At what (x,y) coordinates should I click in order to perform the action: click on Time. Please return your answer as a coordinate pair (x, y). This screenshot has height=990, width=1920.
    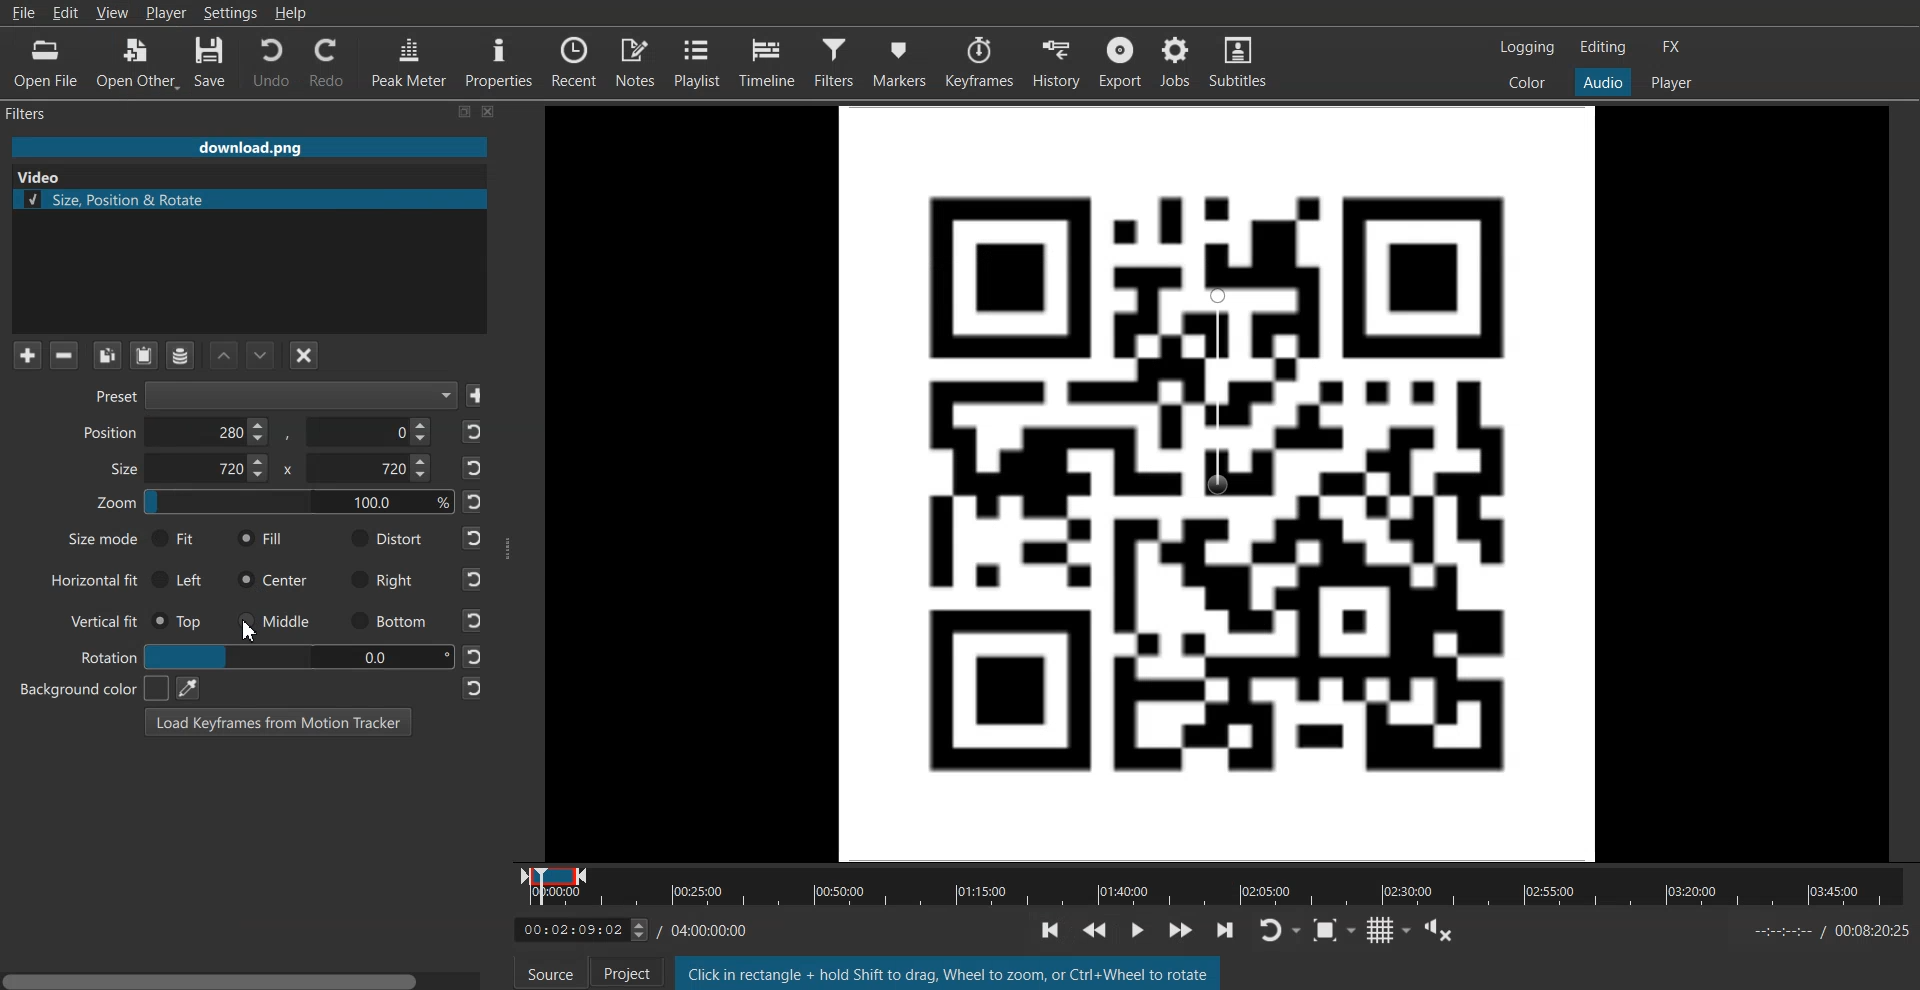
    Looking at the image, I should click on (711, 928).